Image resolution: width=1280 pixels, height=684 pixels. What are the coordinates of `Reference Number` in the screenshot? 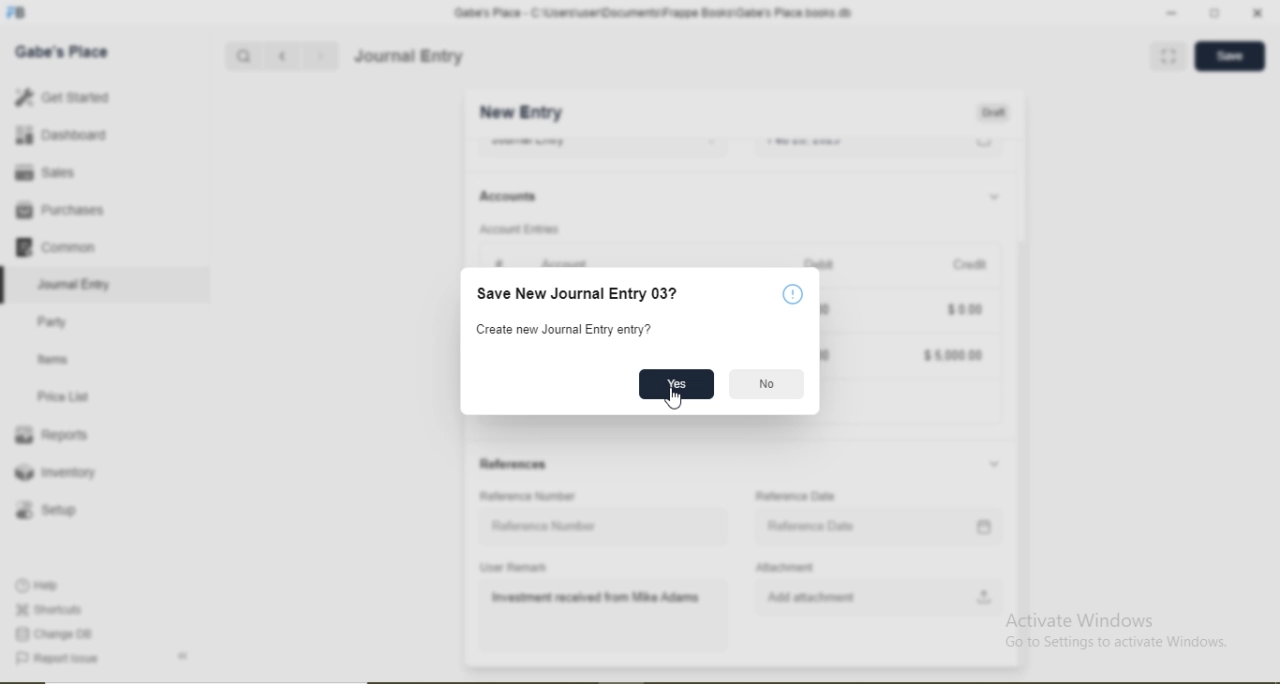 It's located at (545, 526).